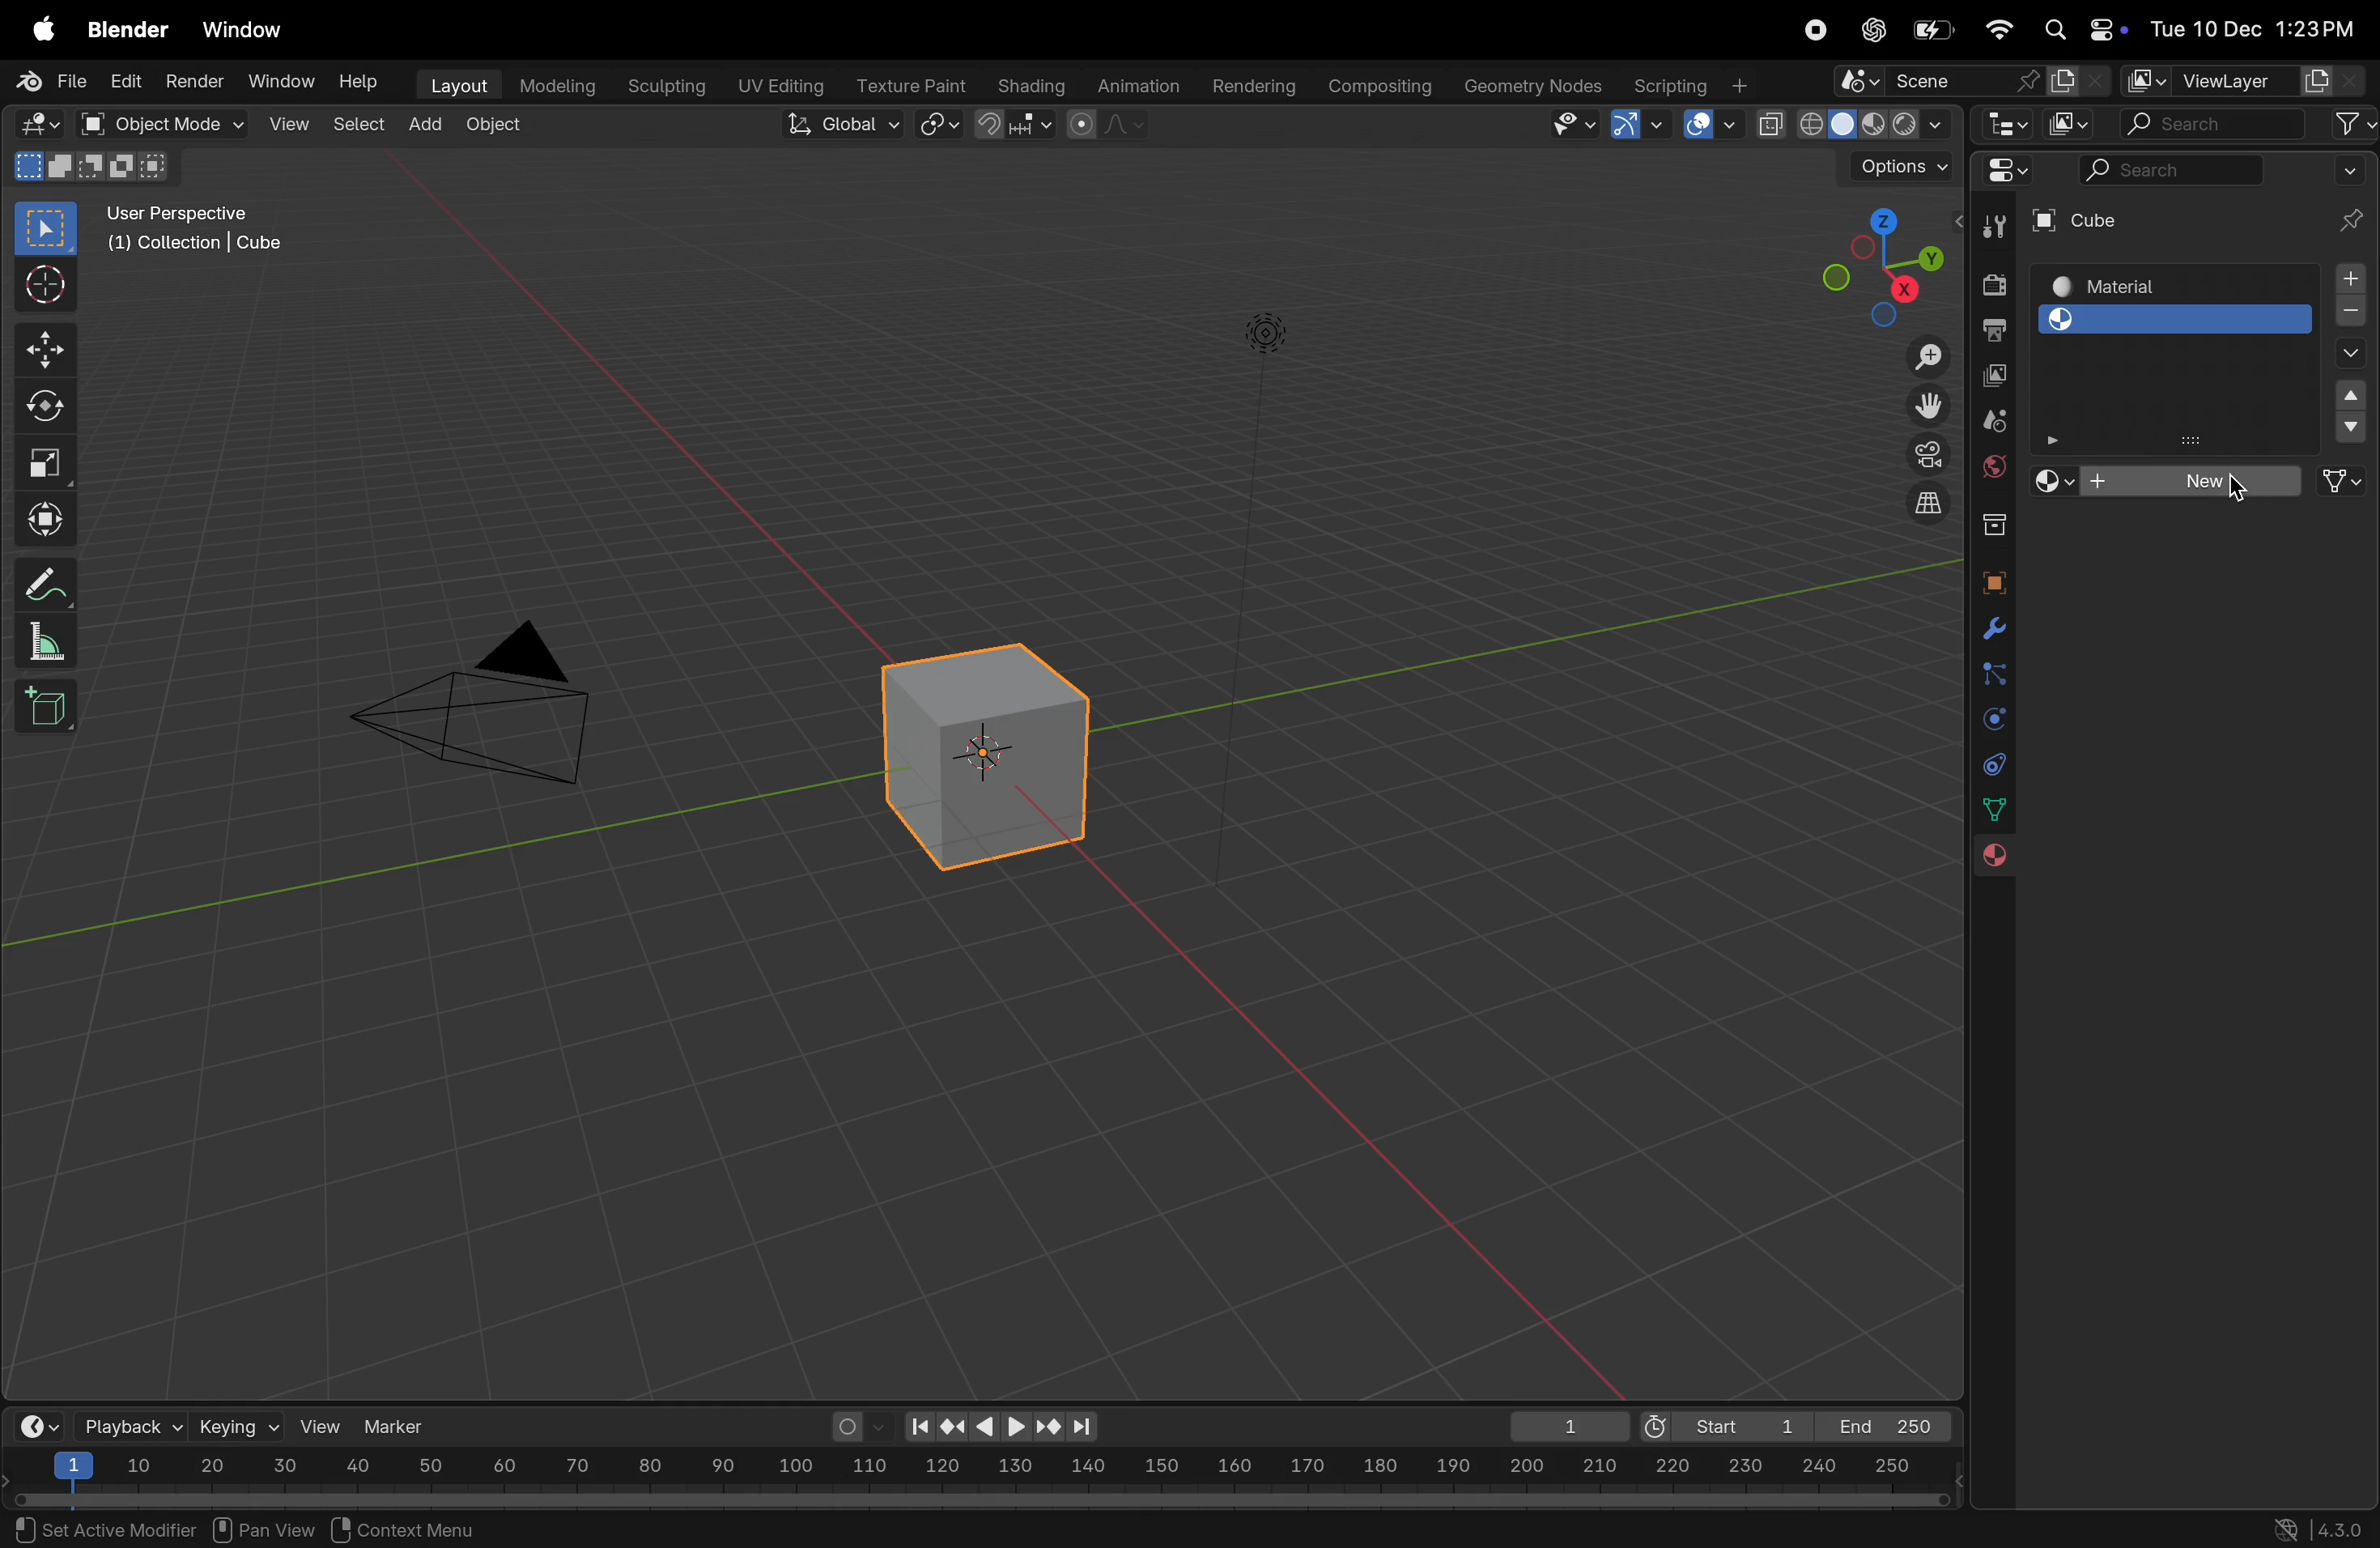  I want to click on scene, so click(1973, 82).